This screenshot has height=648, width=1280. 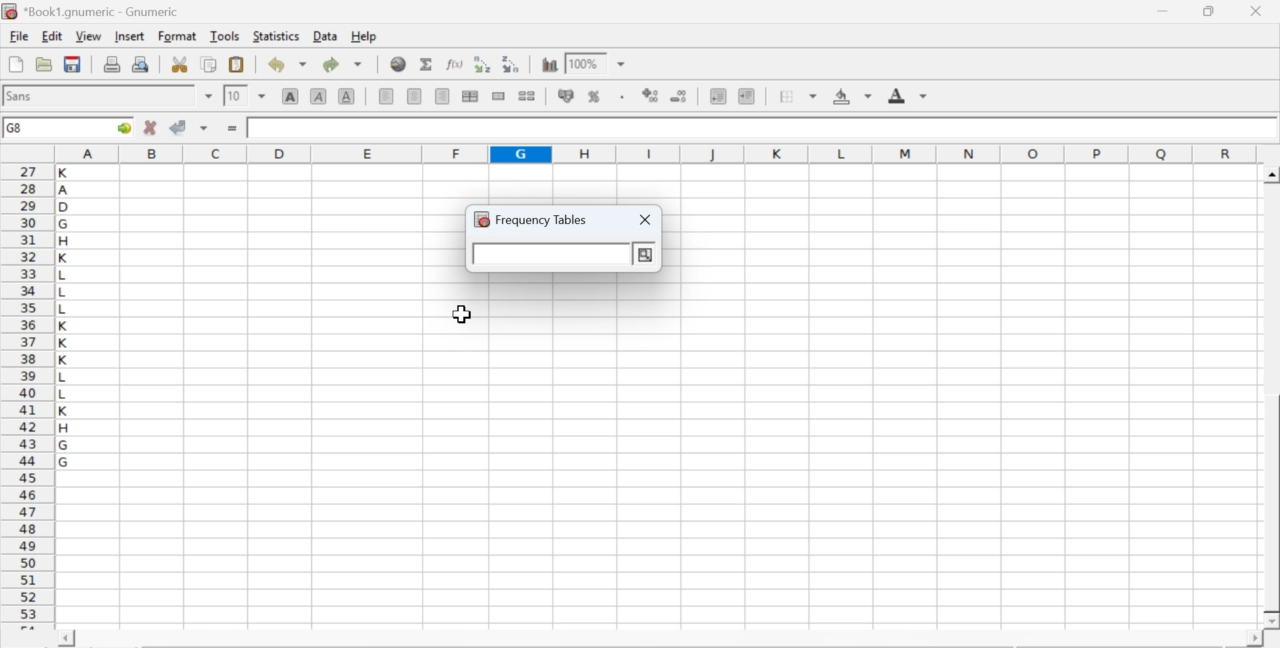 What do you see at coordinates (415, 96) in the screenshot?
I see `center horizontally` at bounding box center [415, 96].